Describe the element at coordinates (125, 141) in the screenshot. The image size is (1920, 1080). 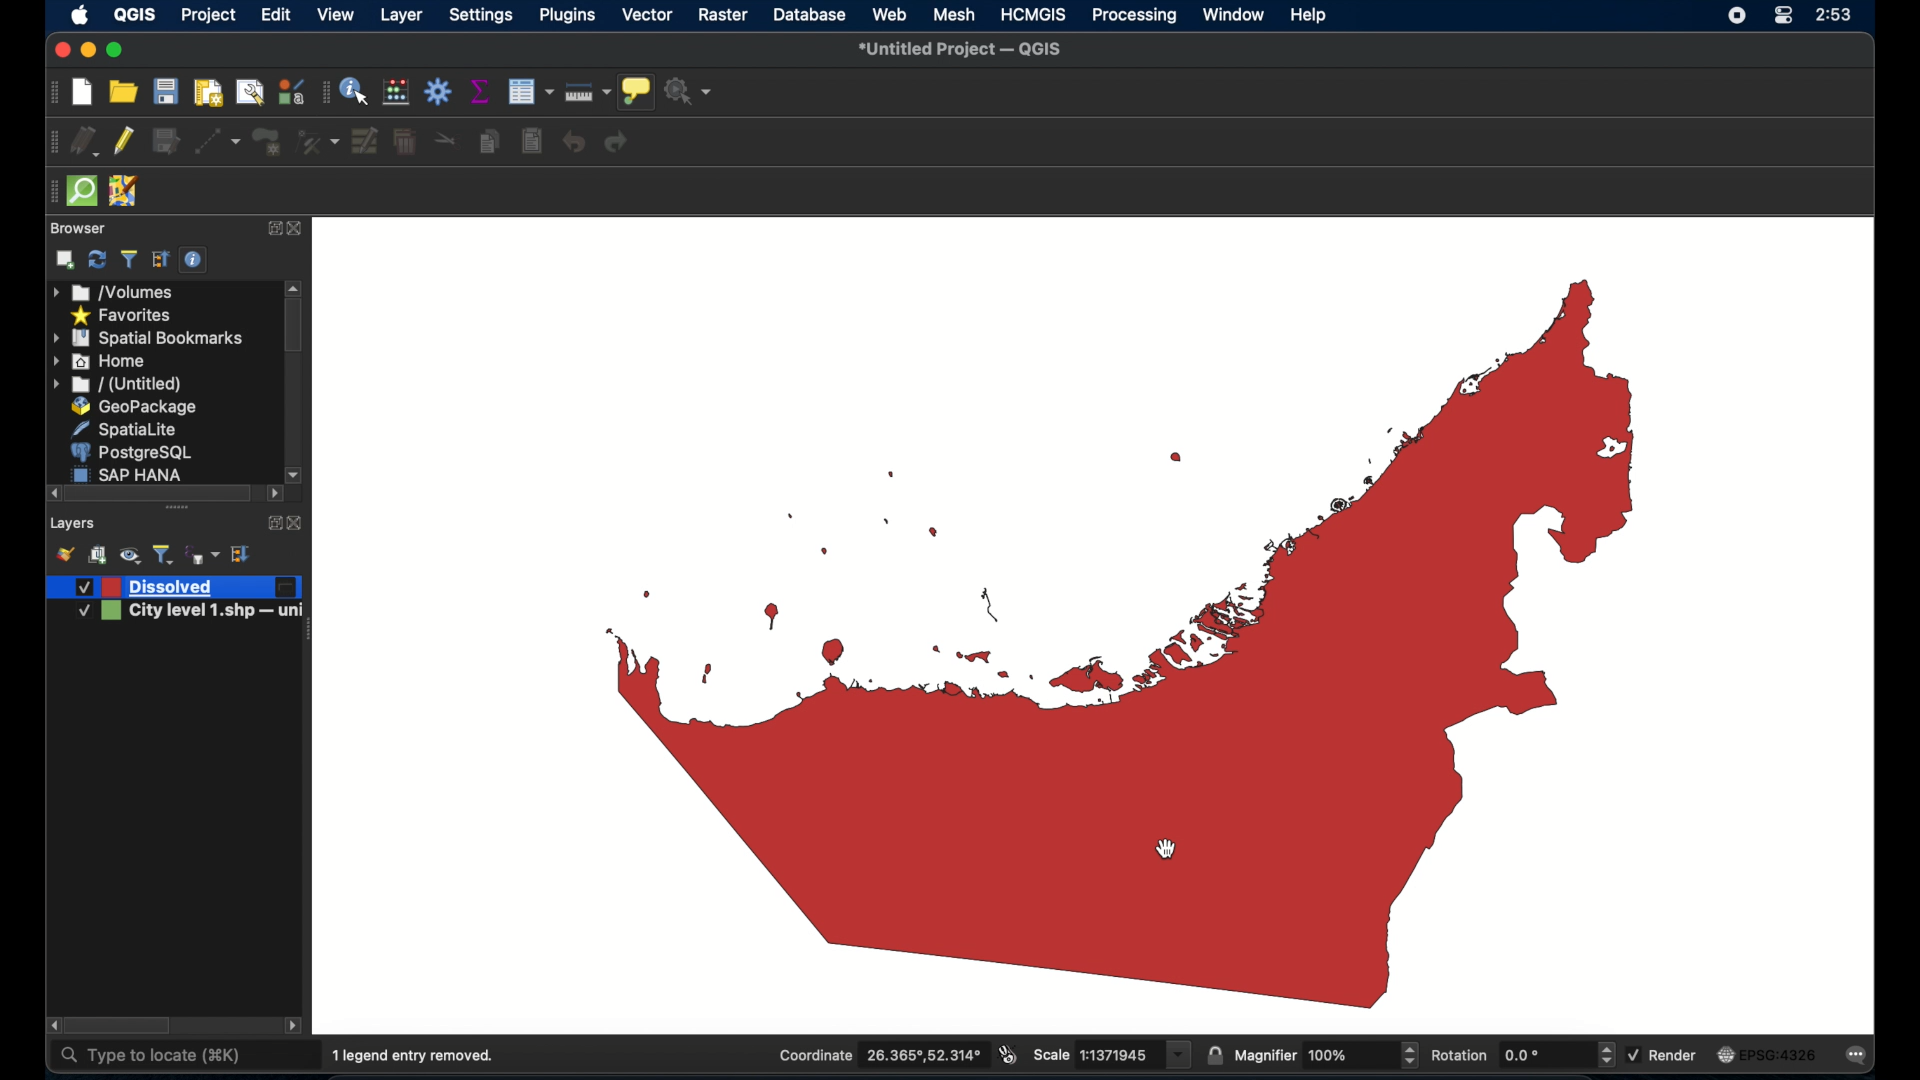
I see `toggle editing` at that location.